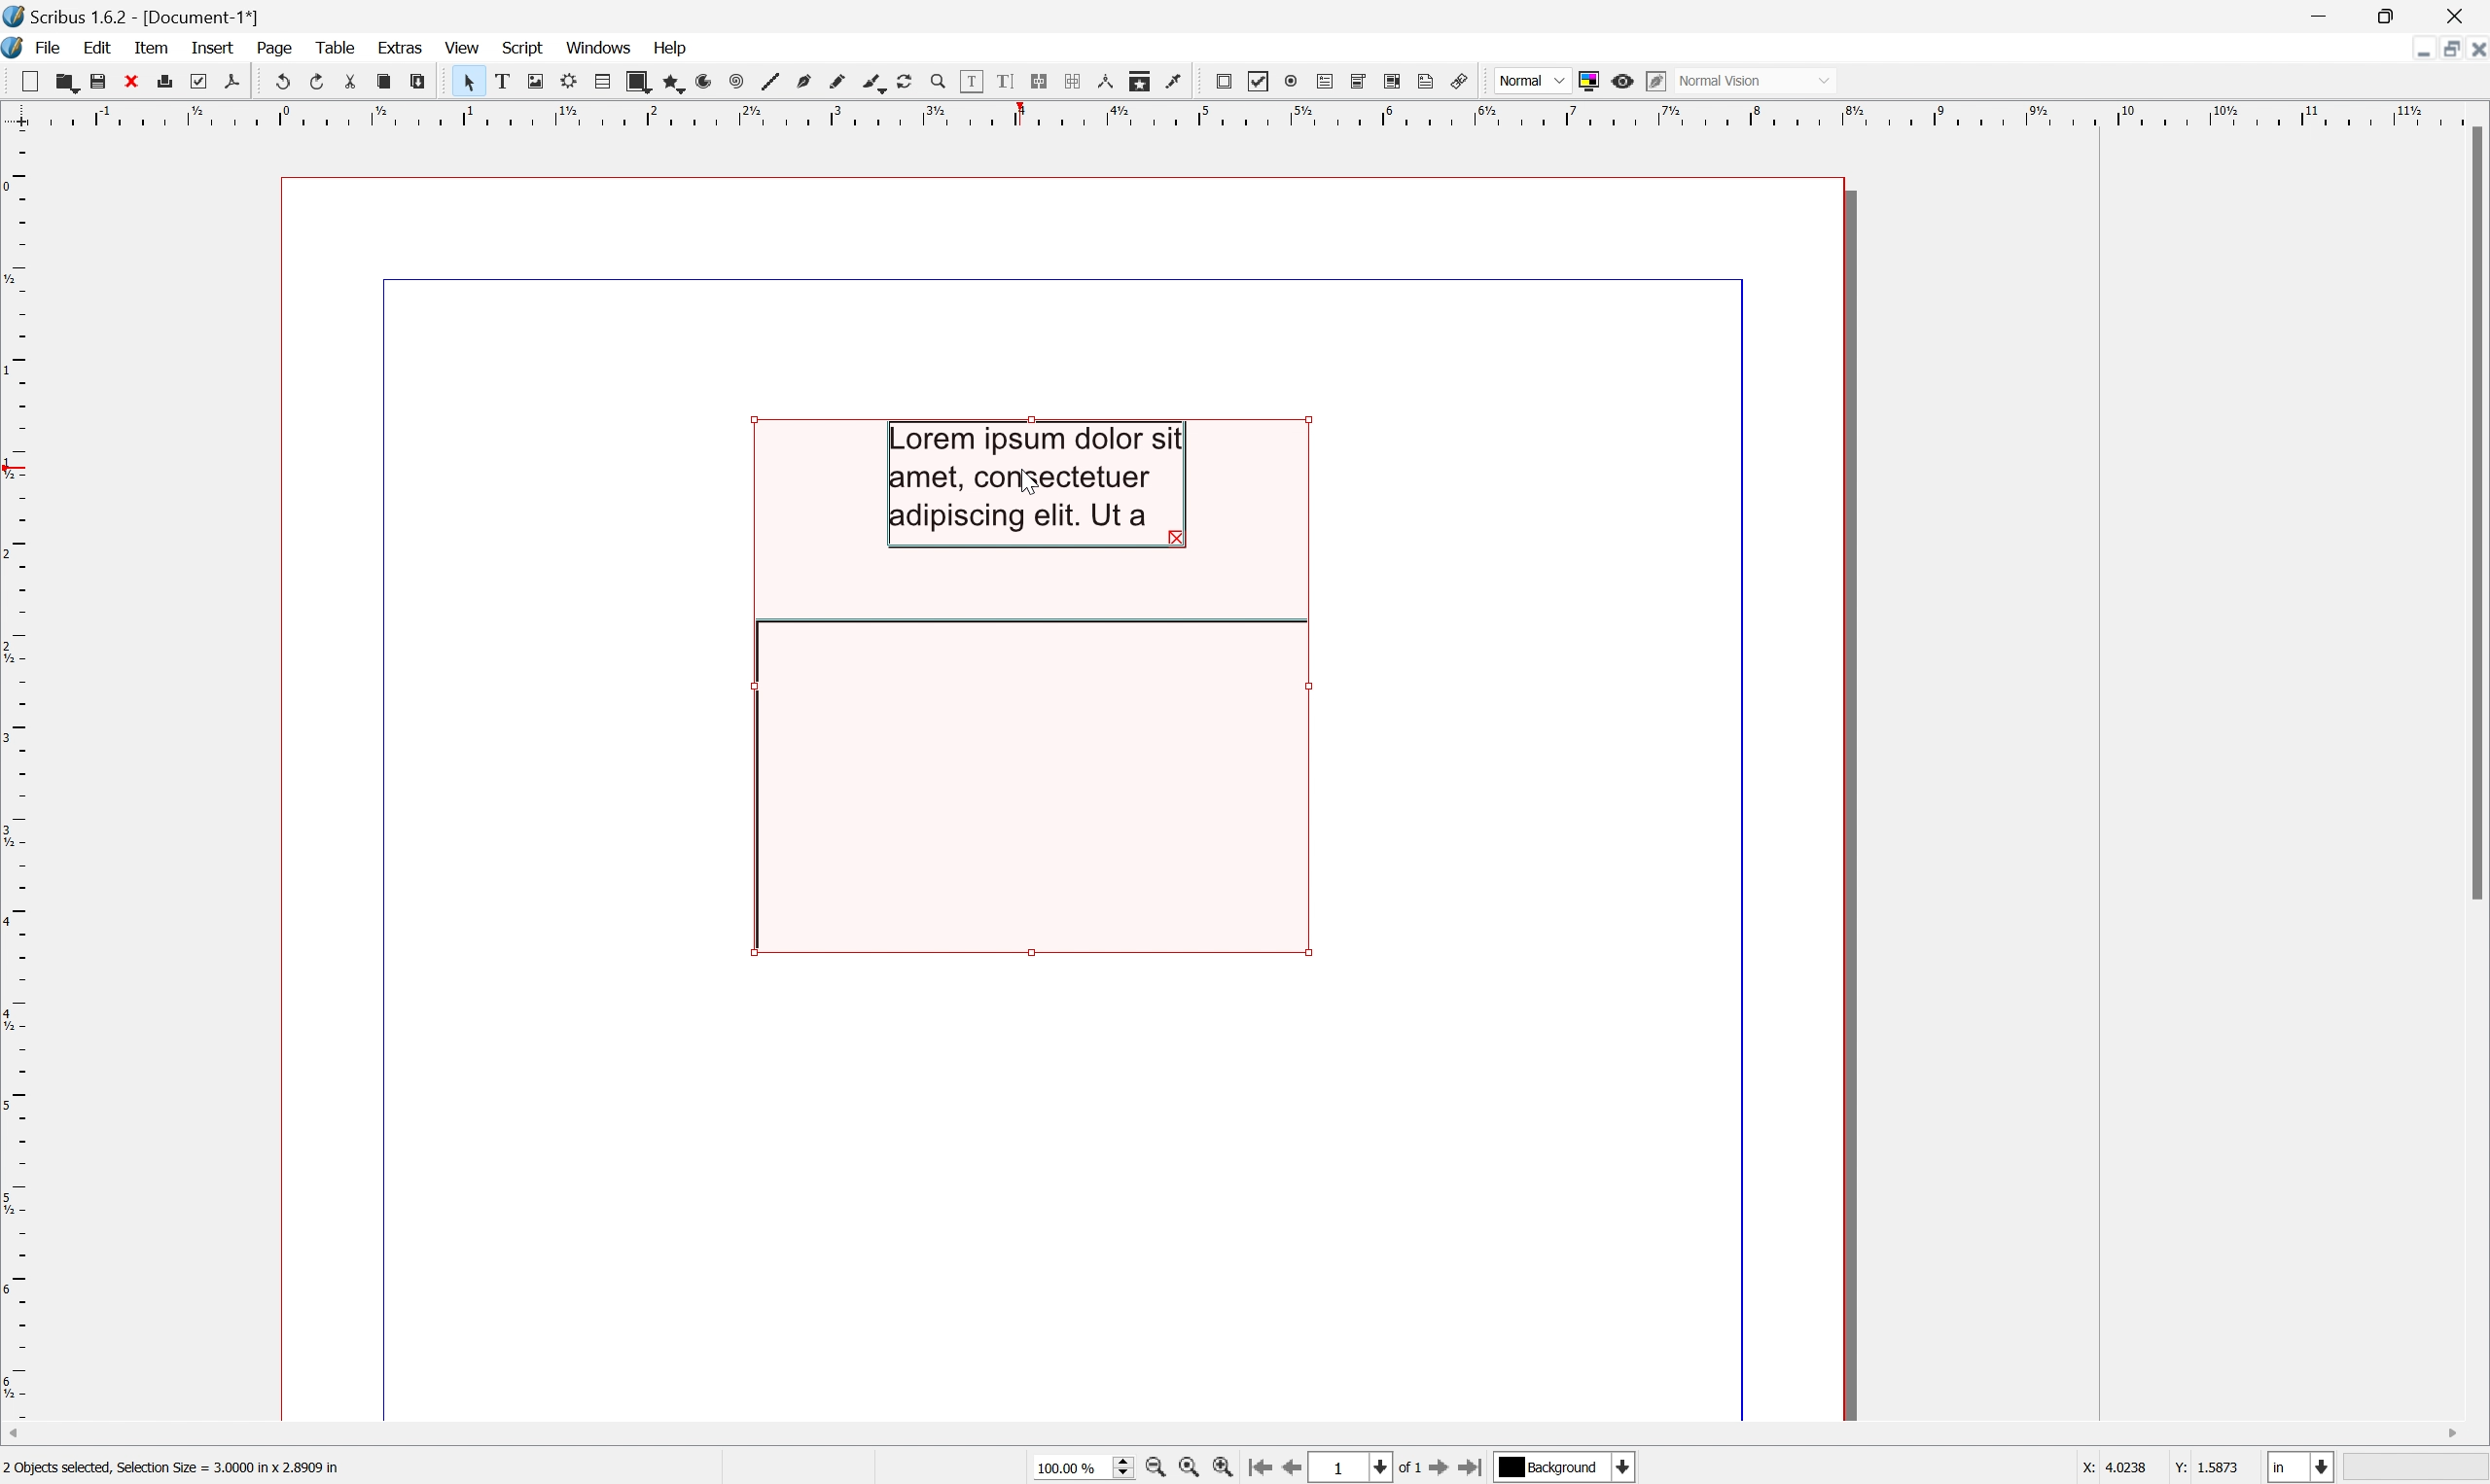 The height and width of the screenshot is (1484, 2490). I want to click on Spiral, so click(736, 81).